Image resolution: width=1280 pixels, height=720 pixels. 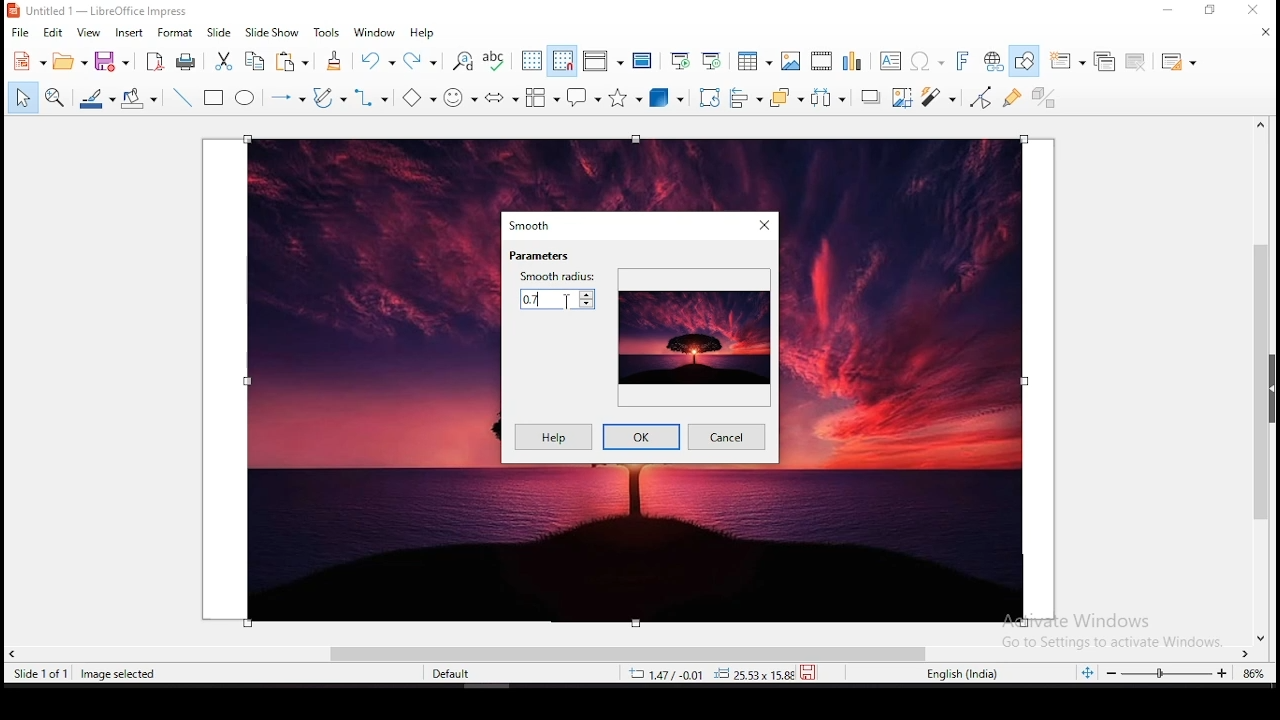 I want to click on display views, so click(x=604, y=62).